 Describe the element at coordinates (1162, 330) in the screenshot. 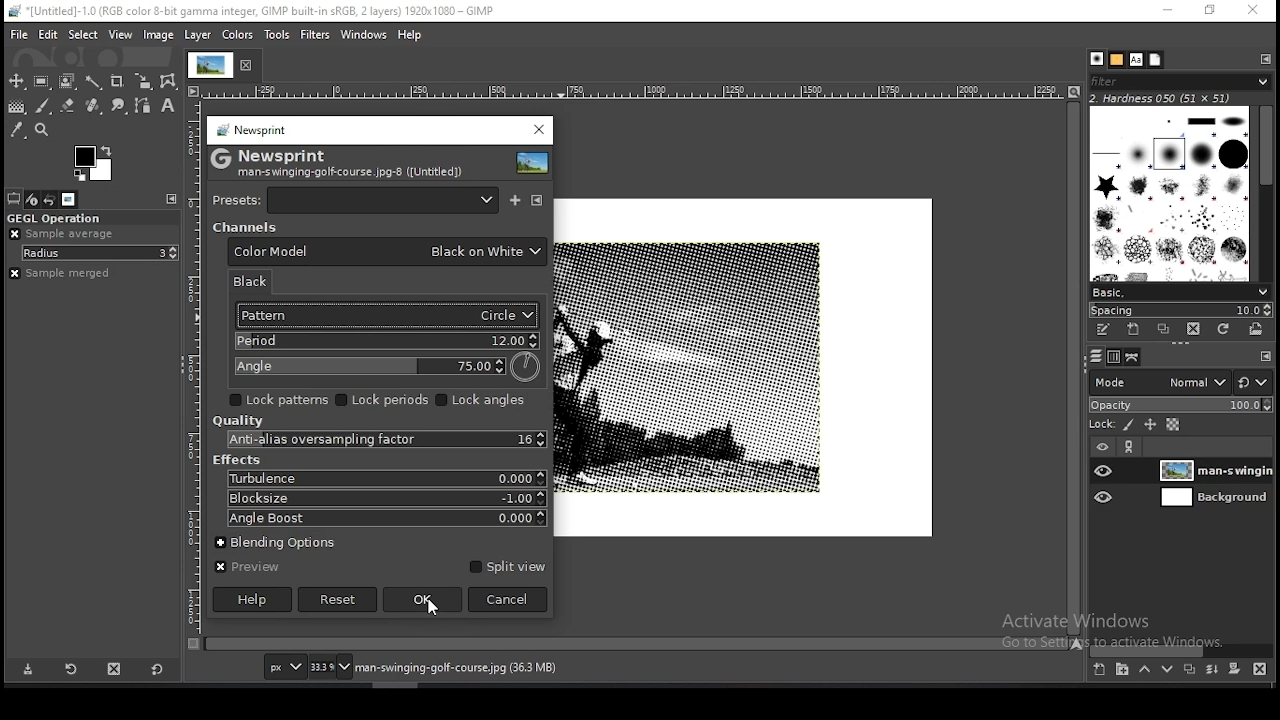

I see `duplicate brush` at that location.